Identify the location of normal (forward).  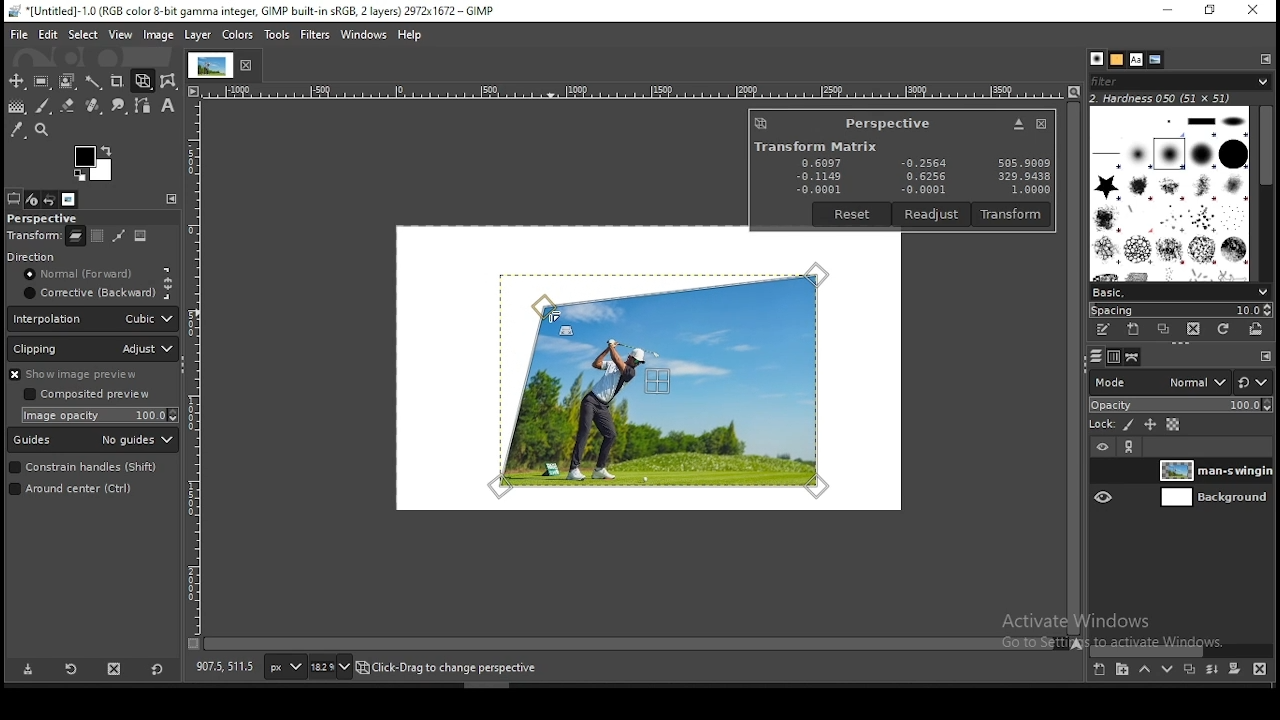
(87, 277).